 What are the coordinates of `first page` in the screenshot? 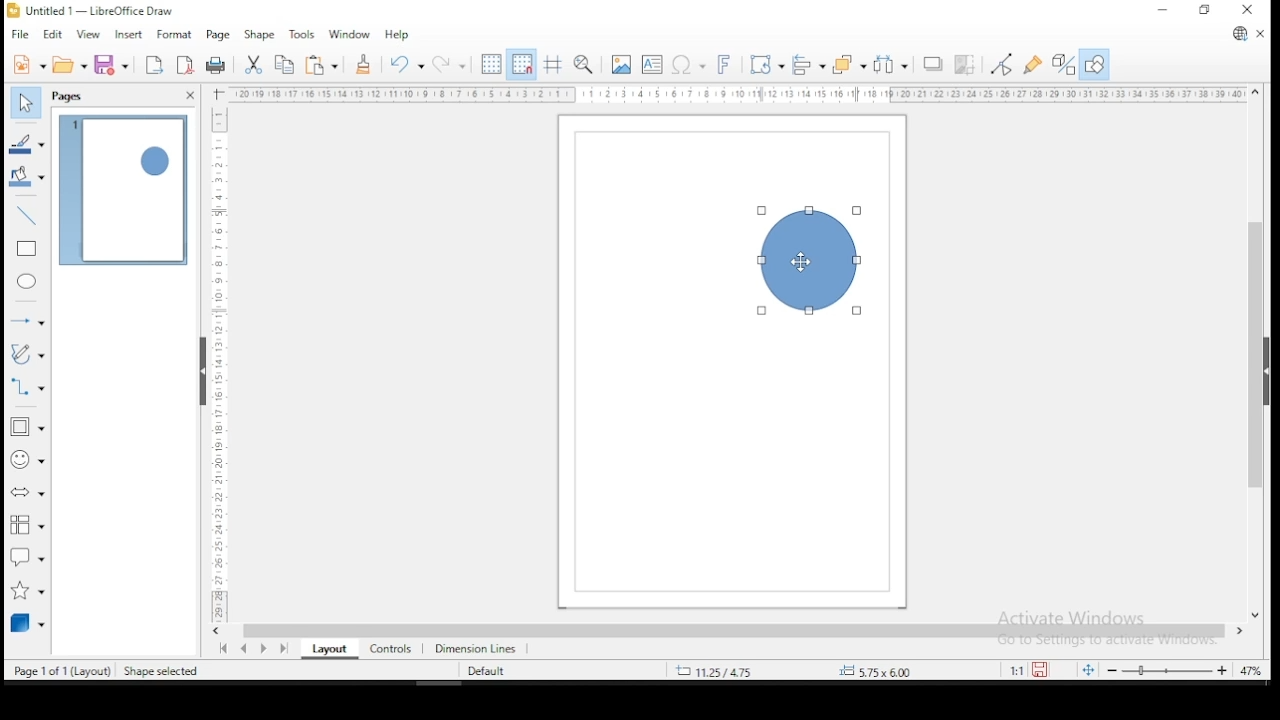 It's located at (221, 649).